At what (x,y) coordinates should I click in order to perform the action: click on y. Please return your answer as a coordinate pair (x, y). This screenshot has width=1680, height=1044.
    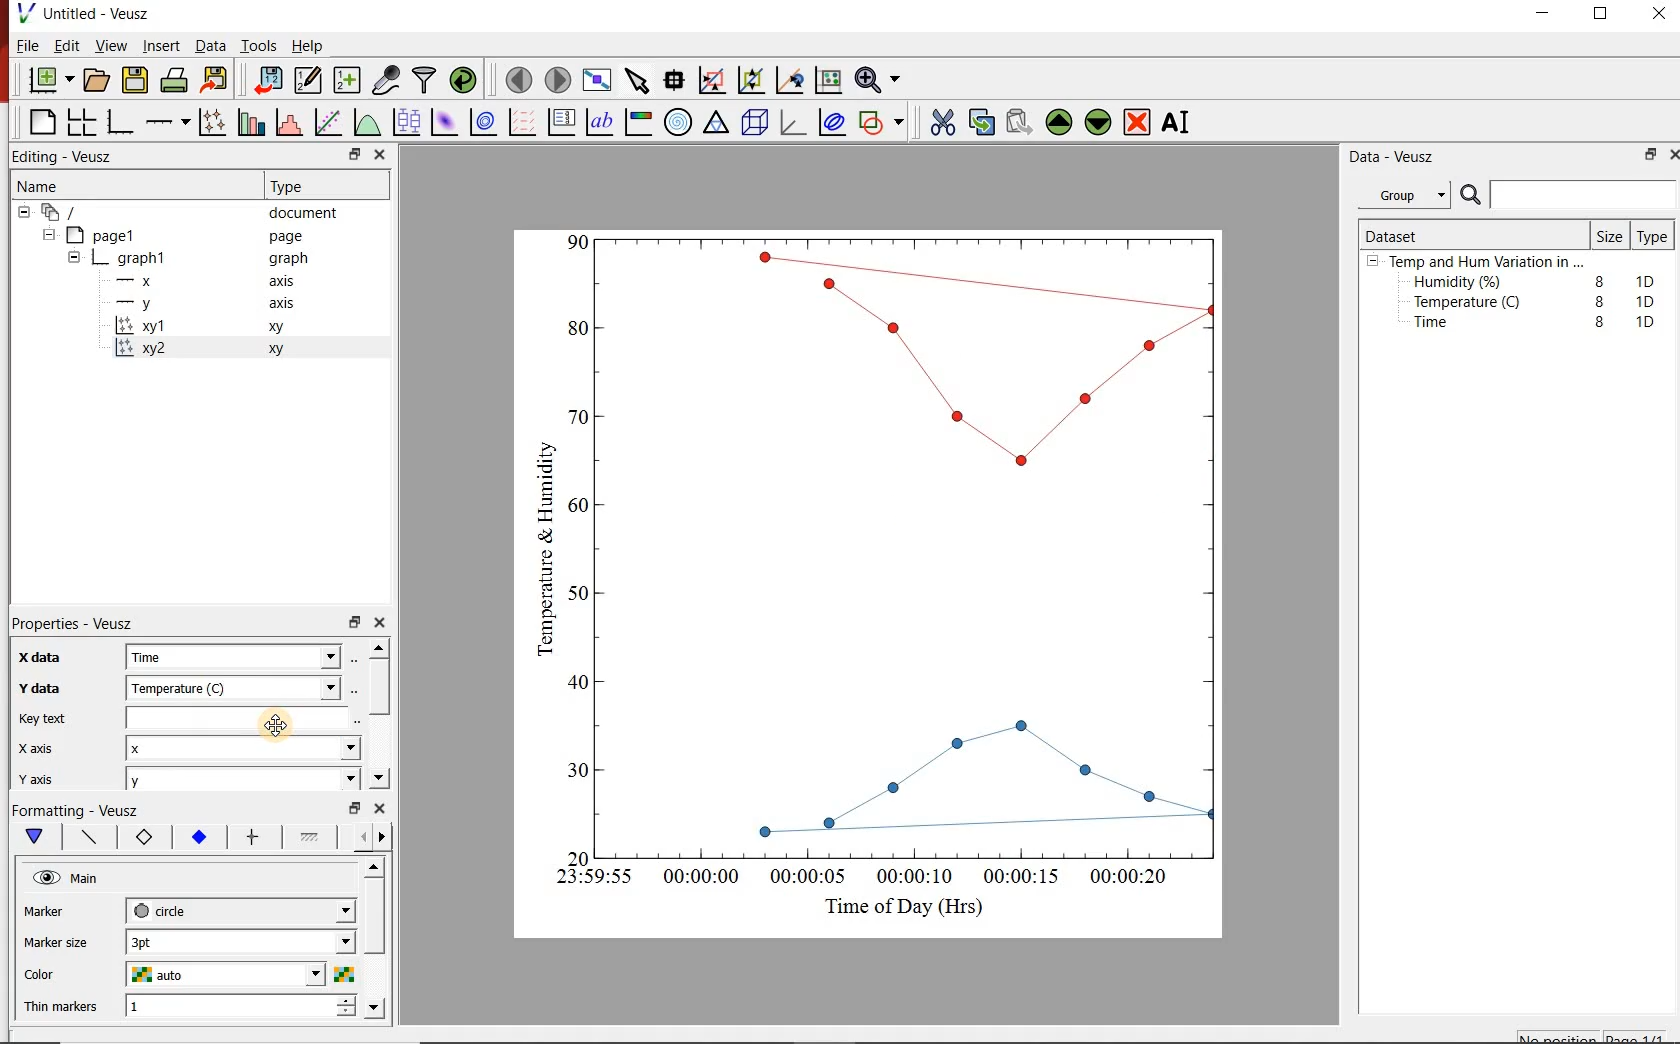
    Looking at the image, I should click on (164, 782).